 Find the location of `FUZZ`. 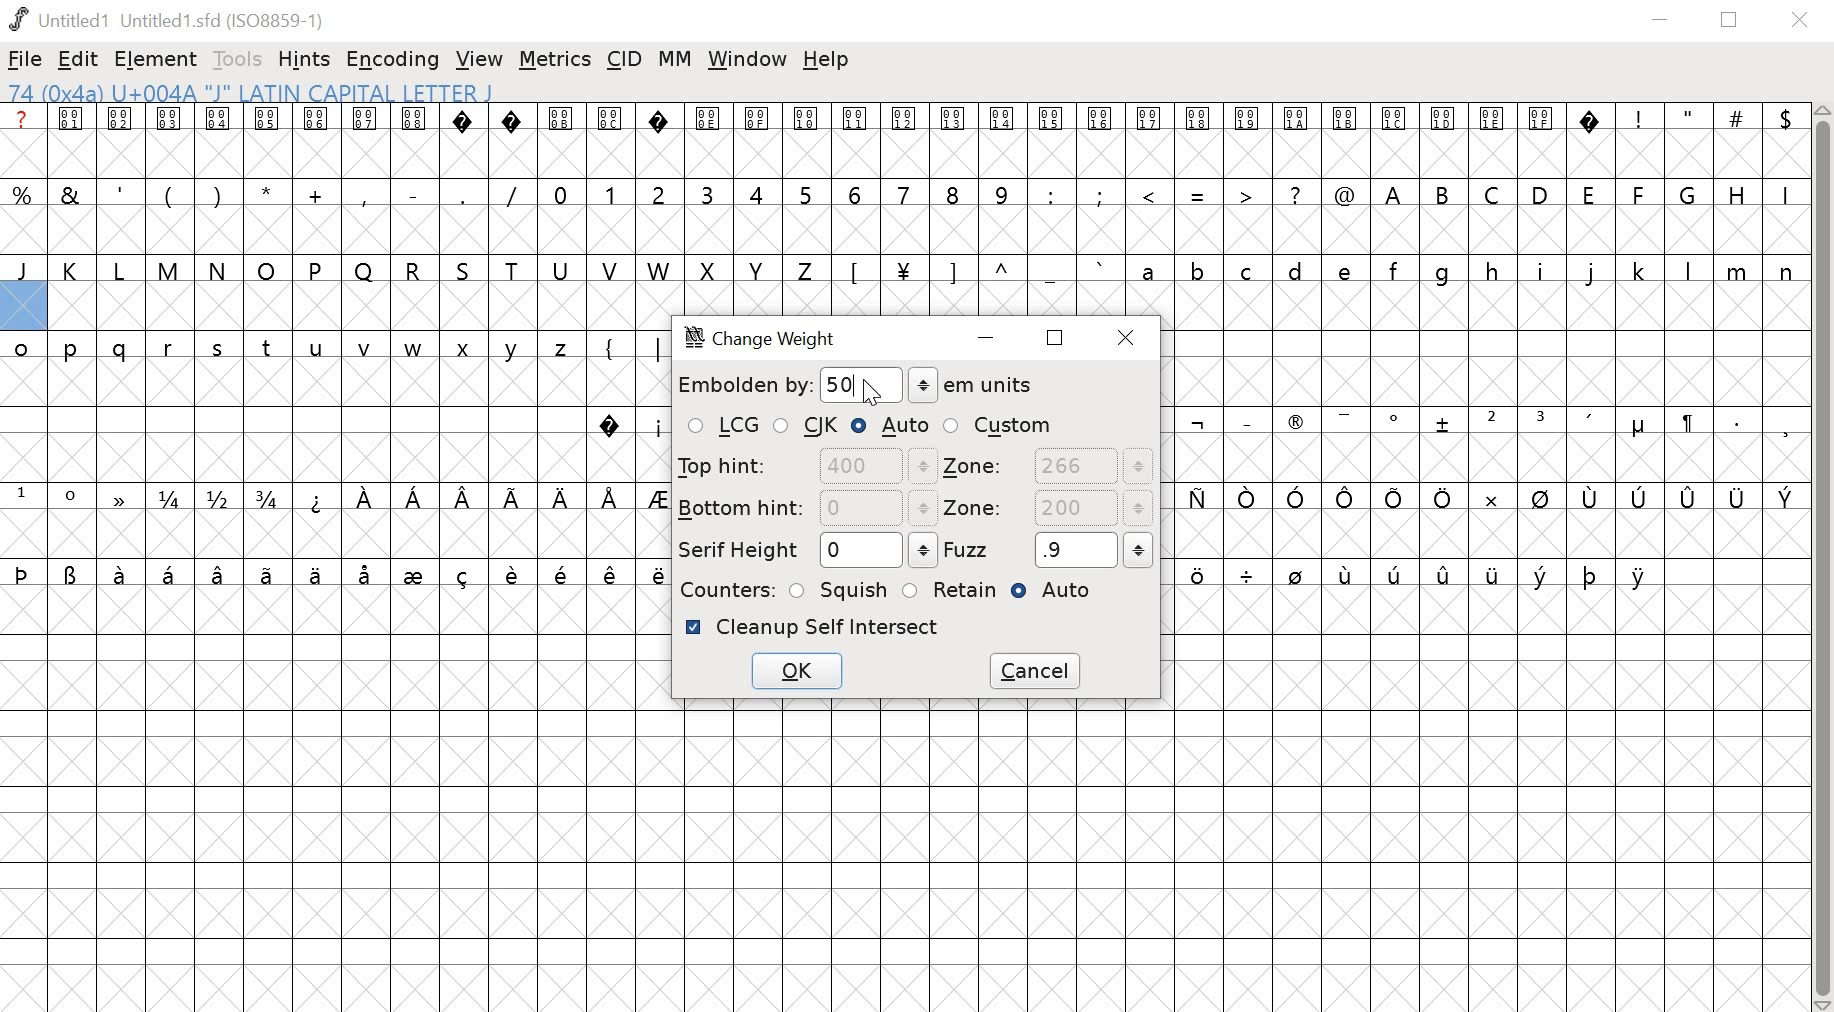

FUZZ is located at coordinates (1049, 549).